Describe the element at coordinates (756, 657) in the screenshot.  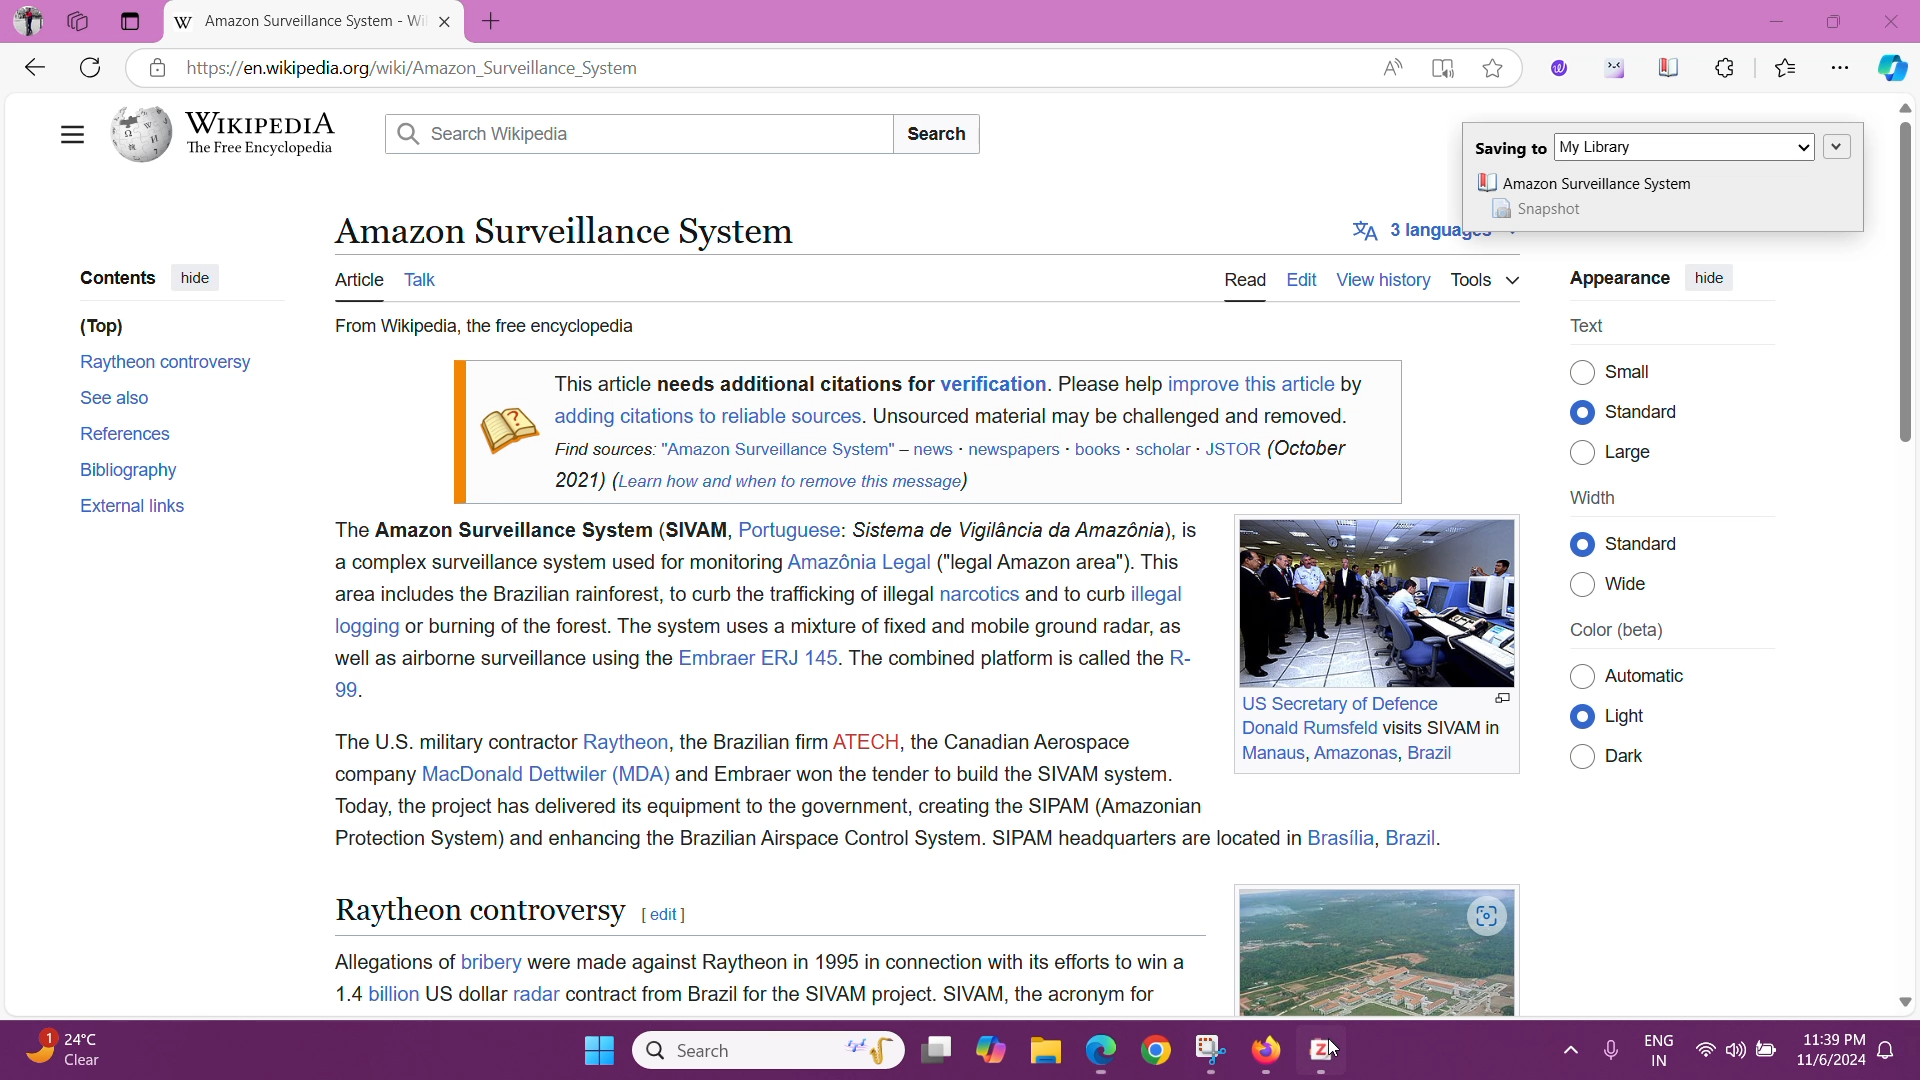
I see `Embraer ERJ 145` at that location.